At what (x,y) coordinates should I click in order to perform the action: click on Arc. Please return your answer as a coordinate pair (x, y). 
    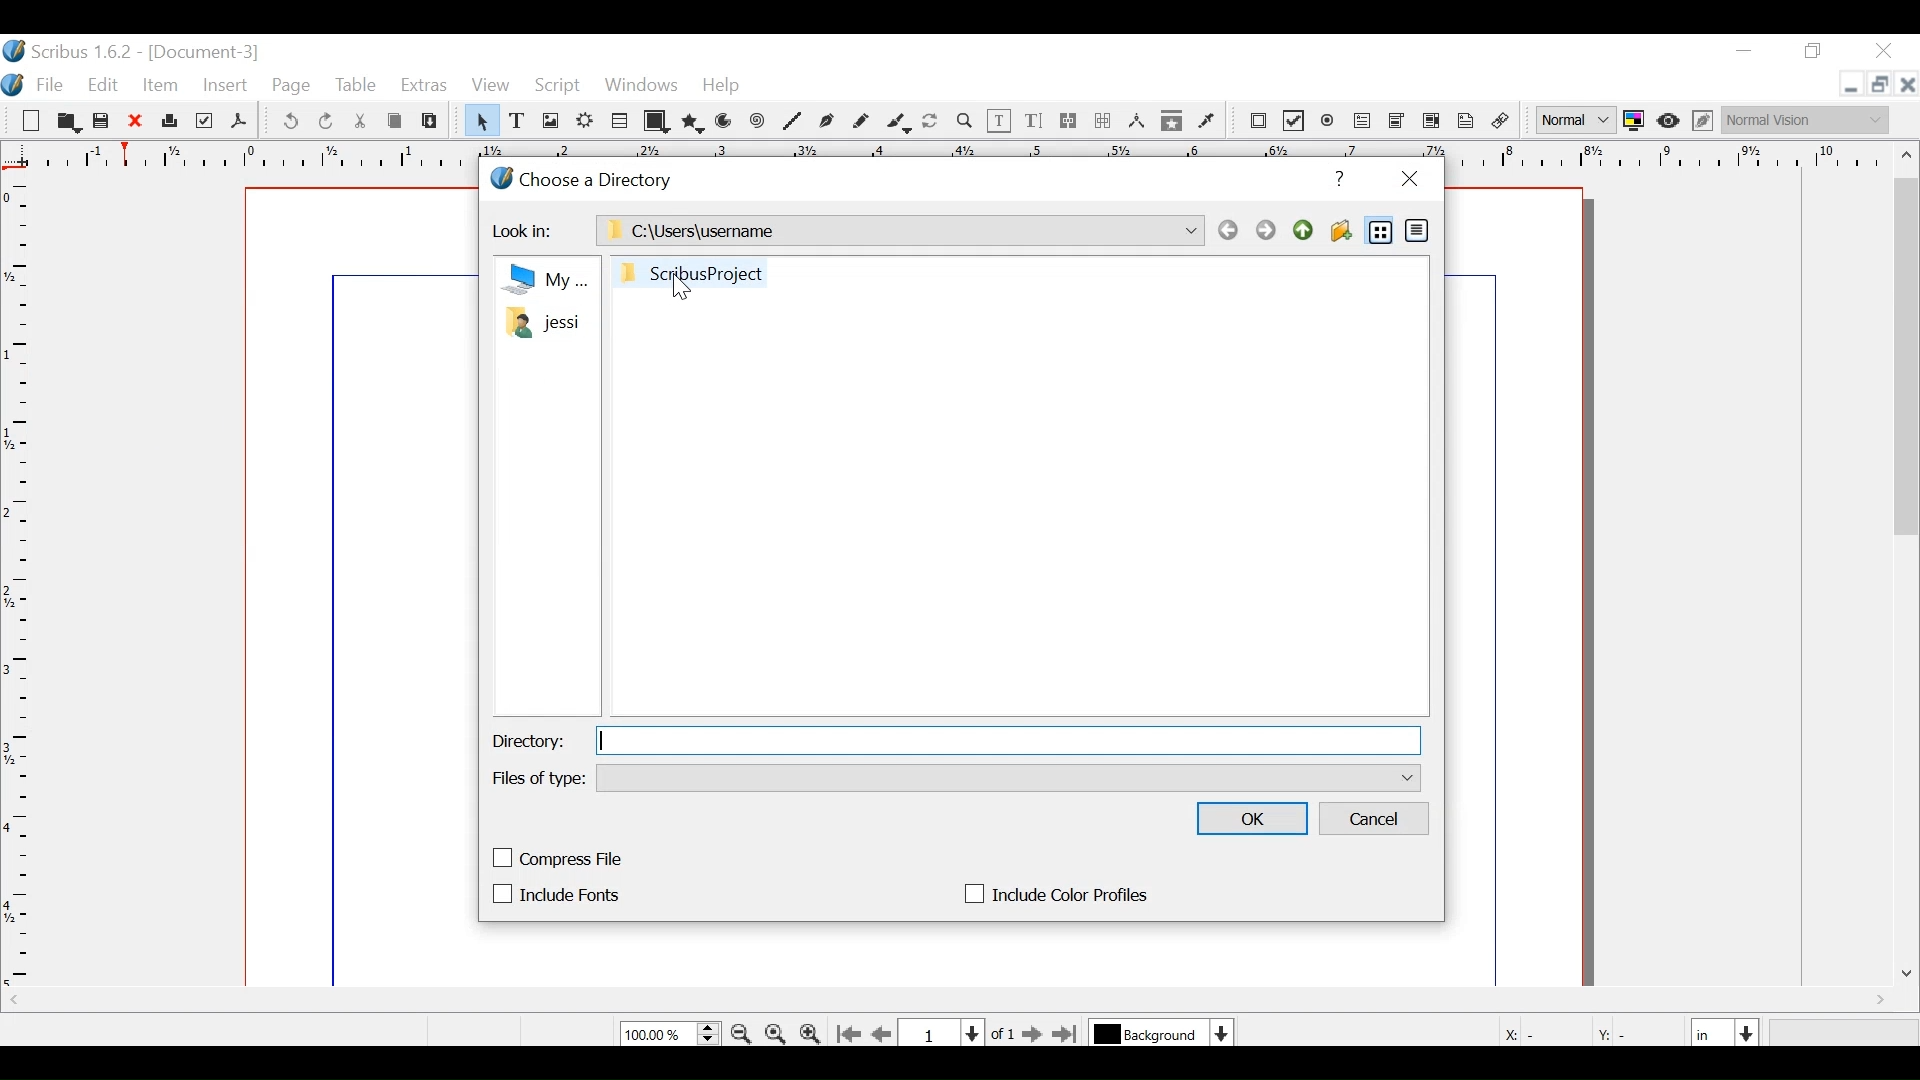
    Looking at the image, I should click on (724, 123).